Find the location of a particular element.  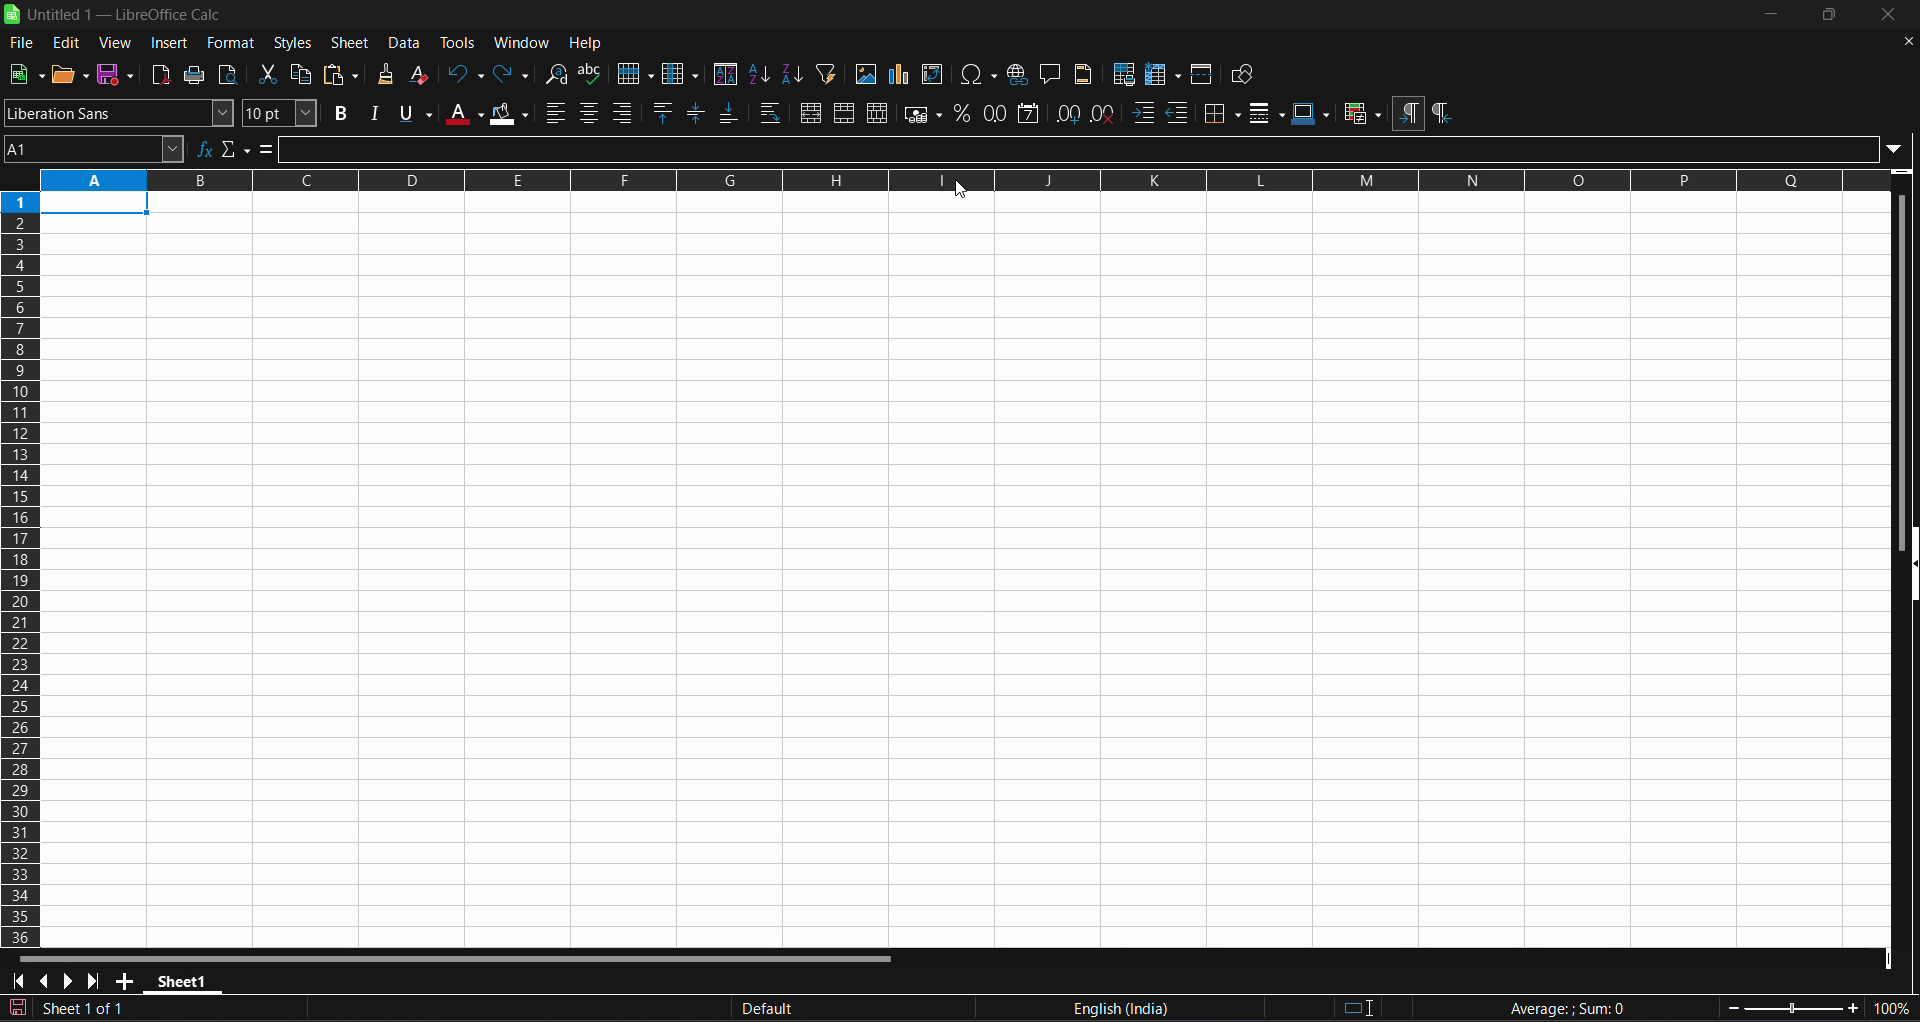

hide is located at coordinates (1908, 572).